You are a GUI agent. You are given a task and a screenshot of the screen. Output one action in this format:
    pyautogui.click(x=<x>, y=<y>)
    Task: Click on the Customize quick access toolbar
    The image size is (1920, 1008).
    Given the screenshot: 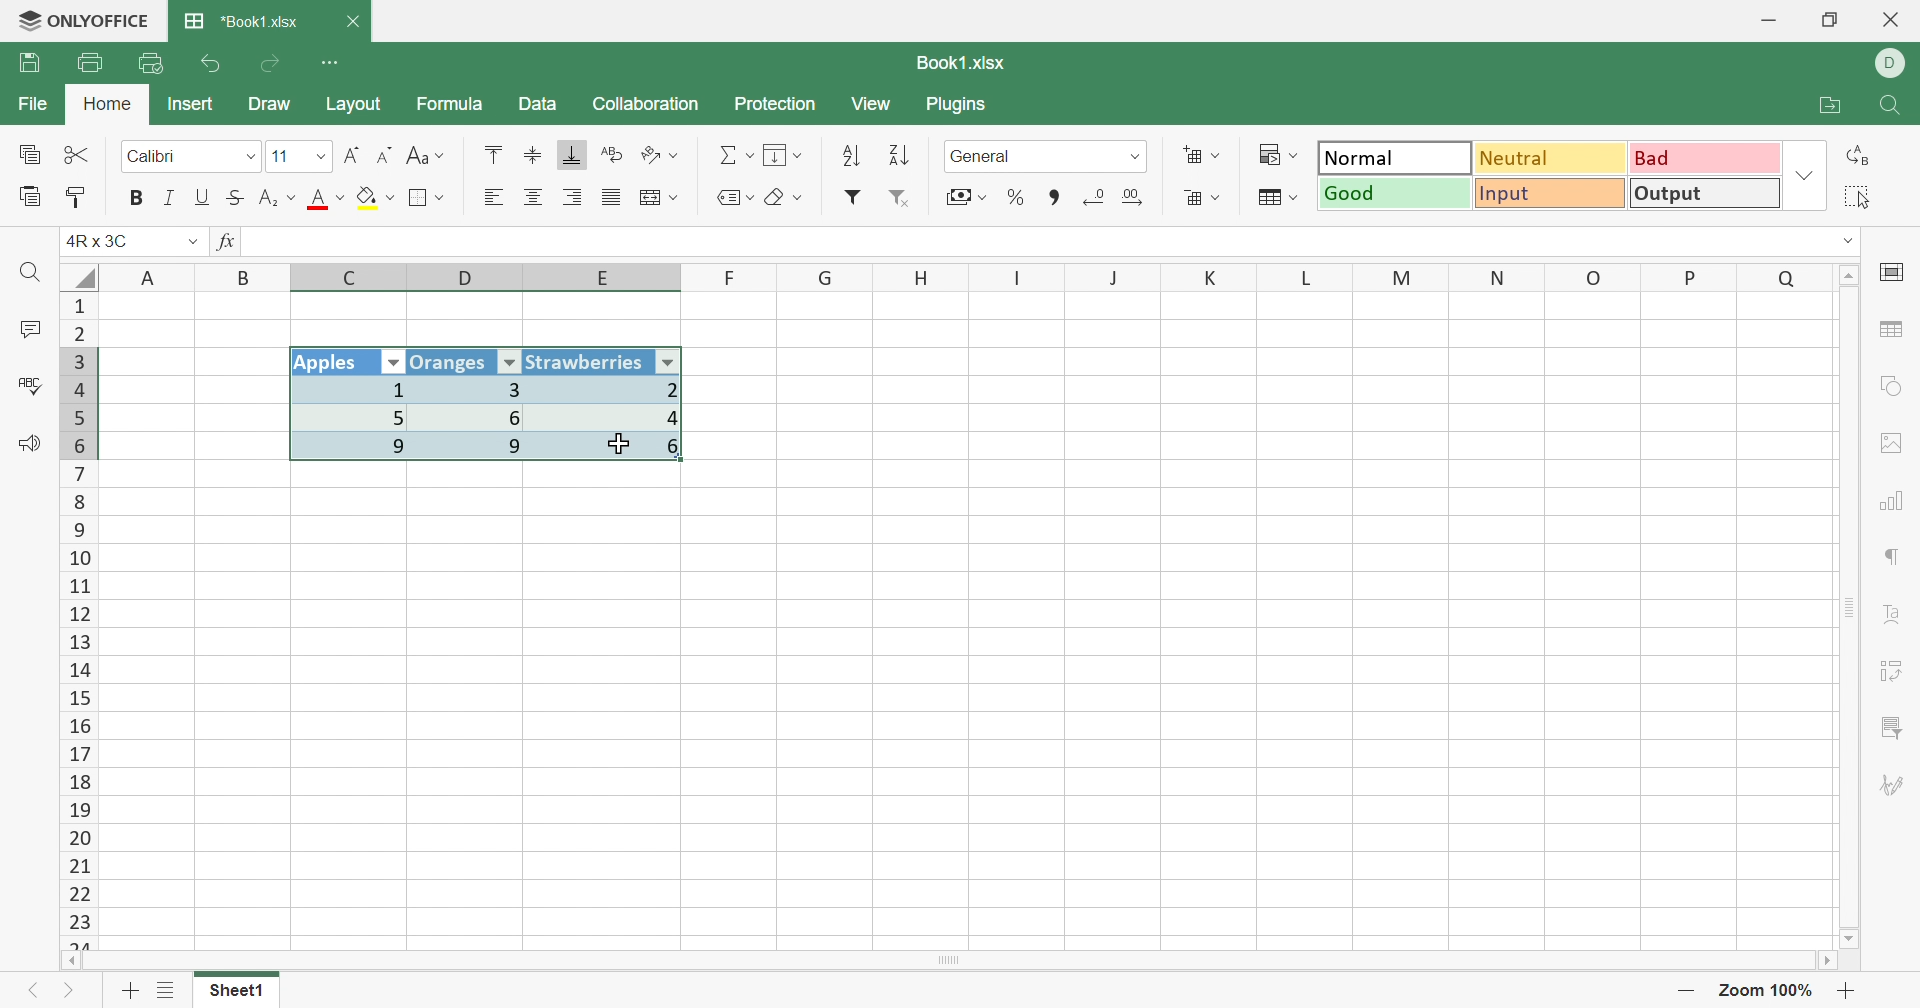 What is the action you would take?
    pyautogui.click(x=331, y=60)
    